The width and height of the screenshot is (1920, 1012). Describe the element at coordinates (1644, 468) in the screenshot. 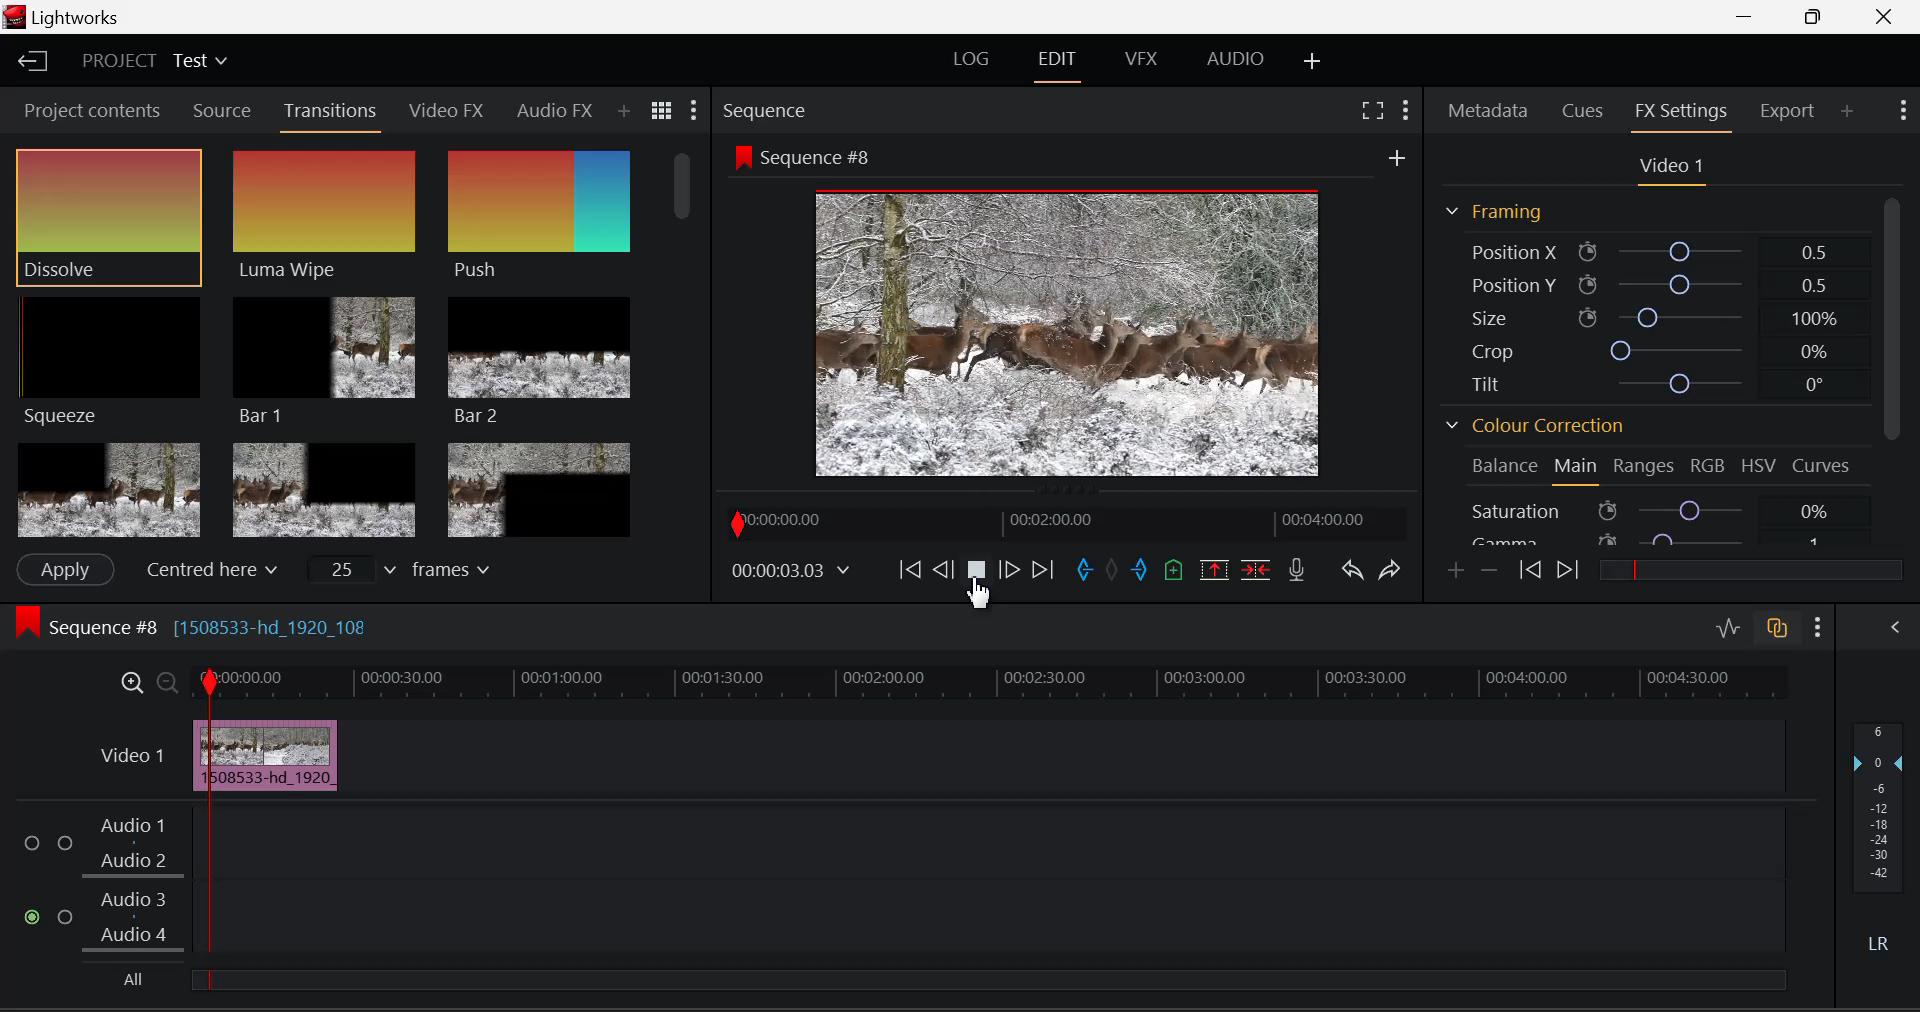

I see `Ranges` at that location.